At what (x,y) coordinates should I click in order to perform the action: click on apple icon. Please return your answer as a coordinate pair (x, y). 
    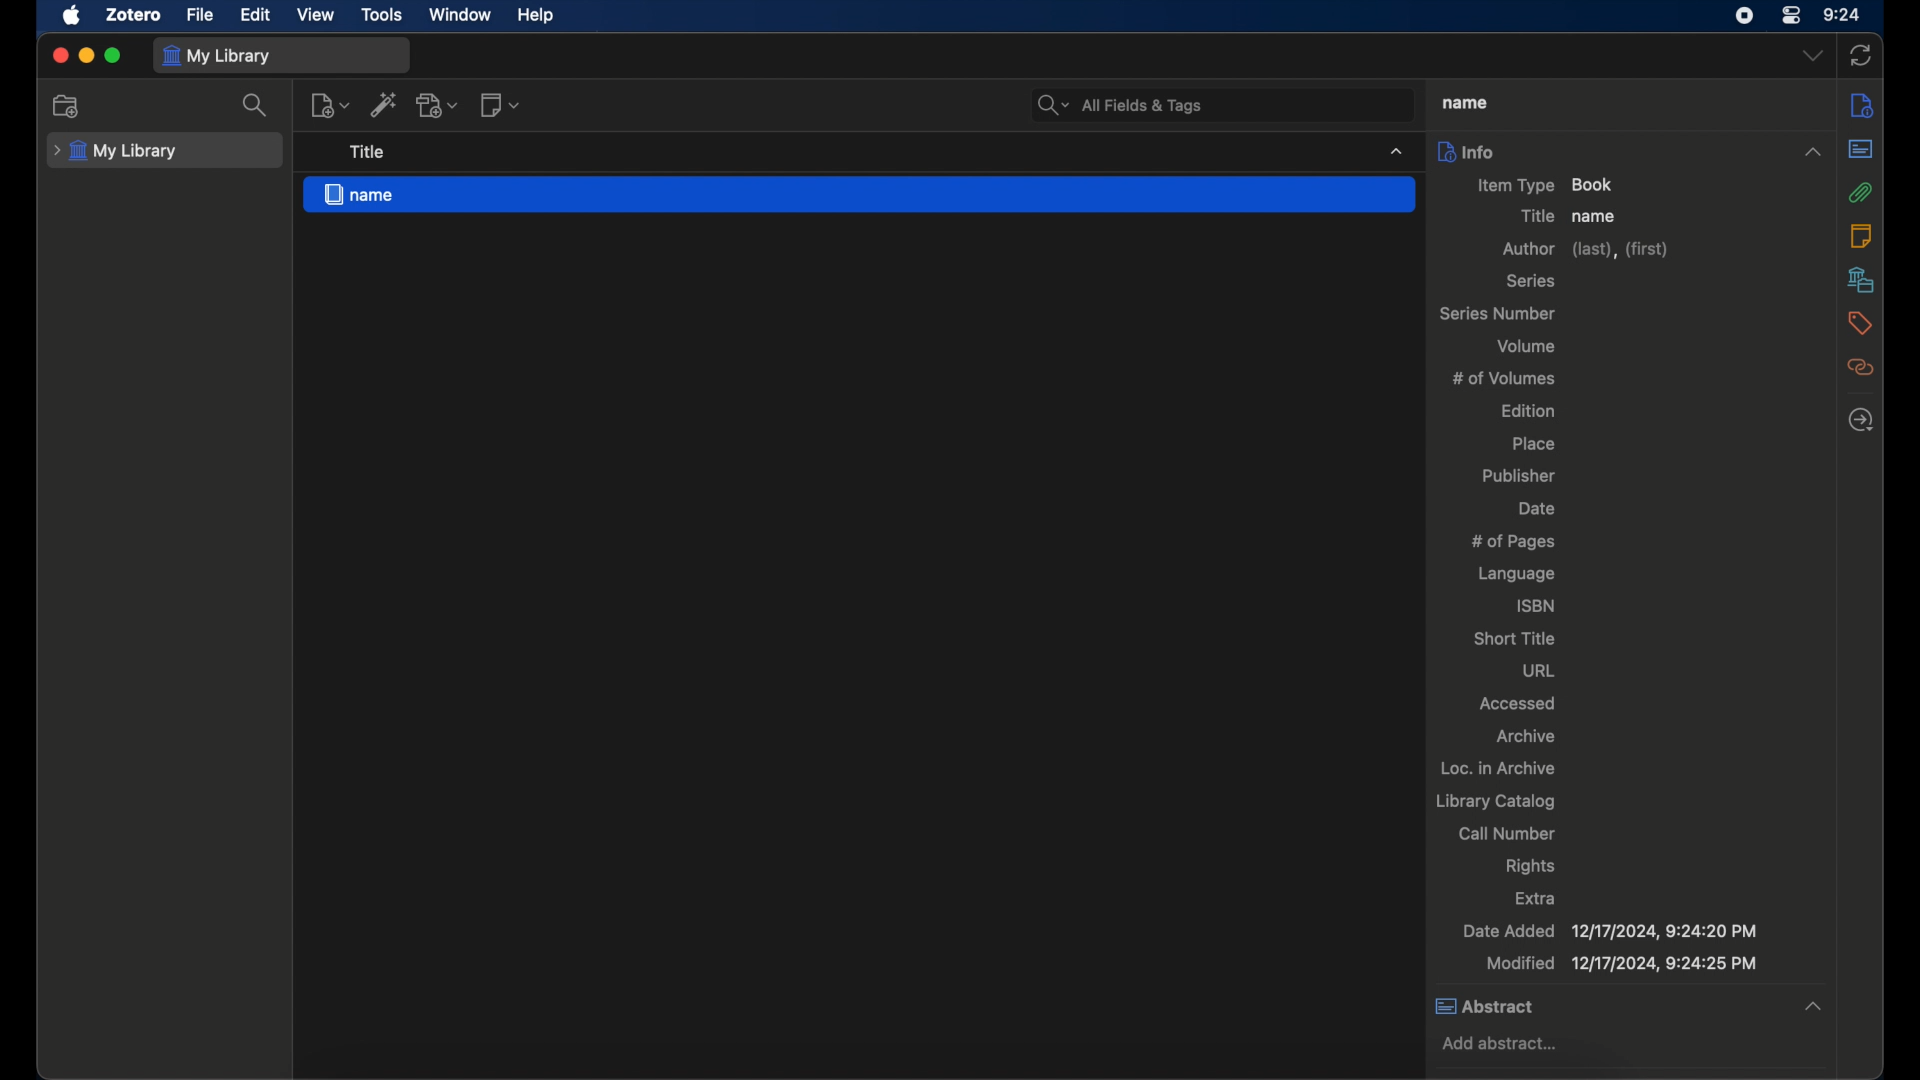
    Looking at the image, I should click on (73, 16).